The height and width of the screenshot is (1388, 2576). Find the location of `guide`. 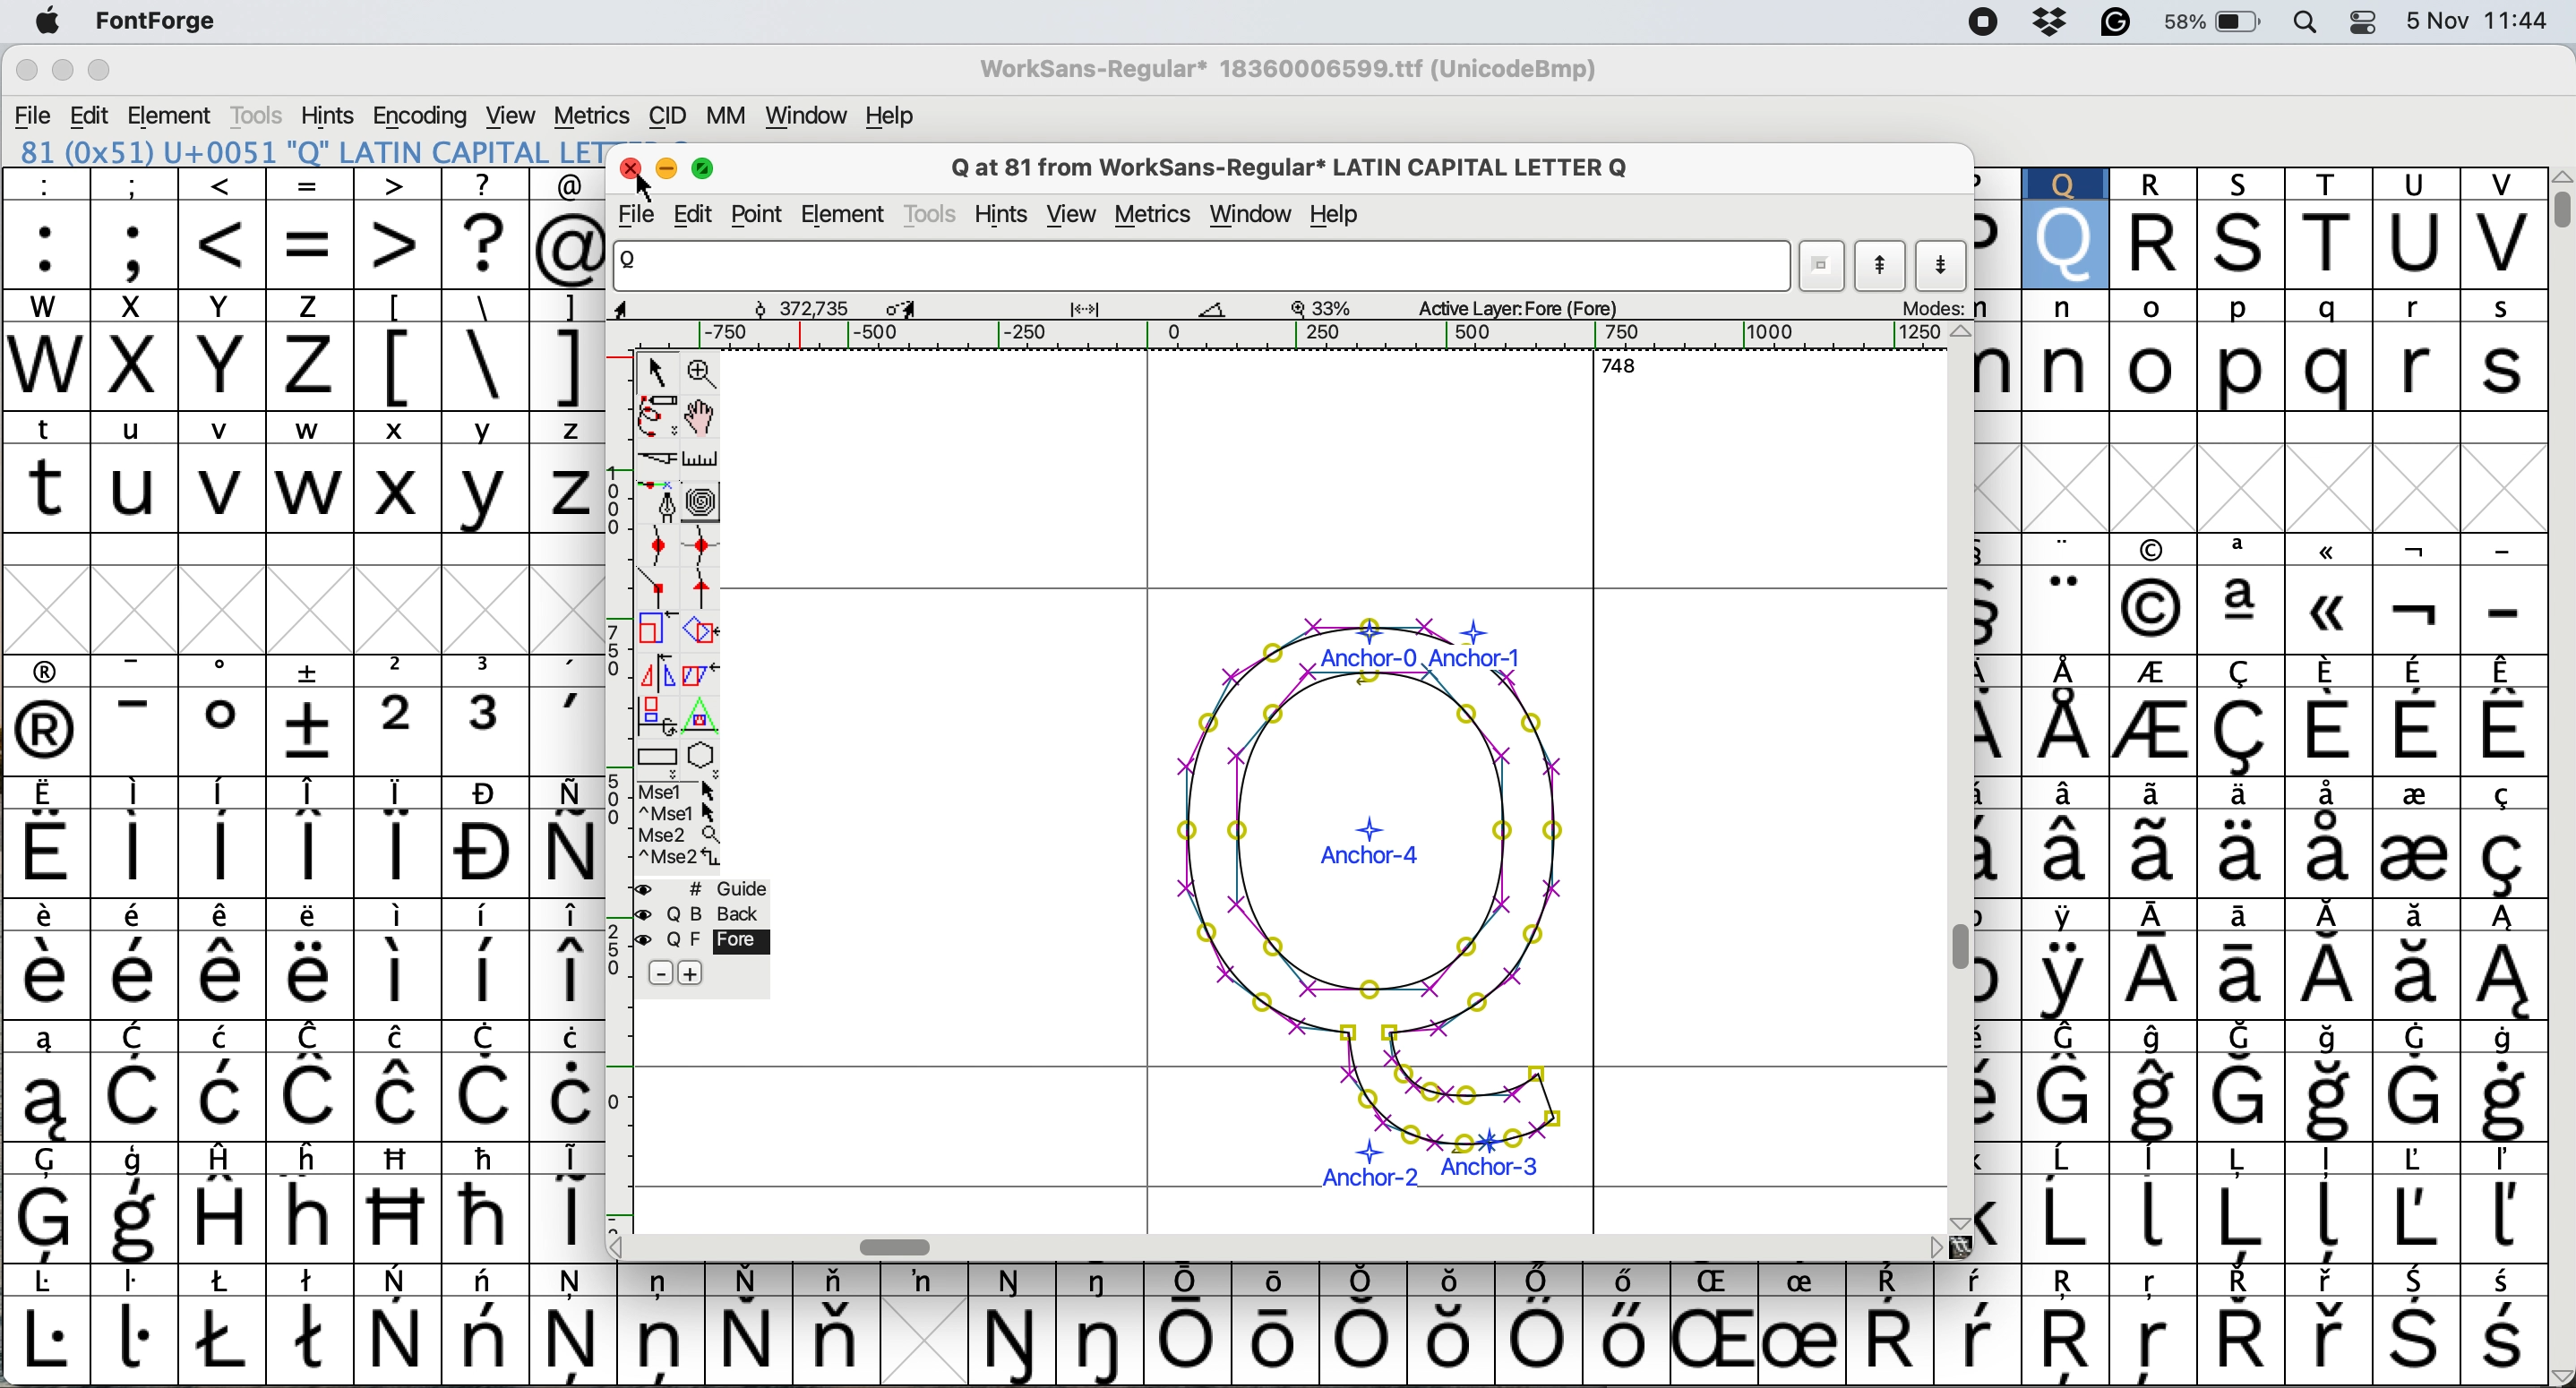

guide is located at coordinates (704, 890).